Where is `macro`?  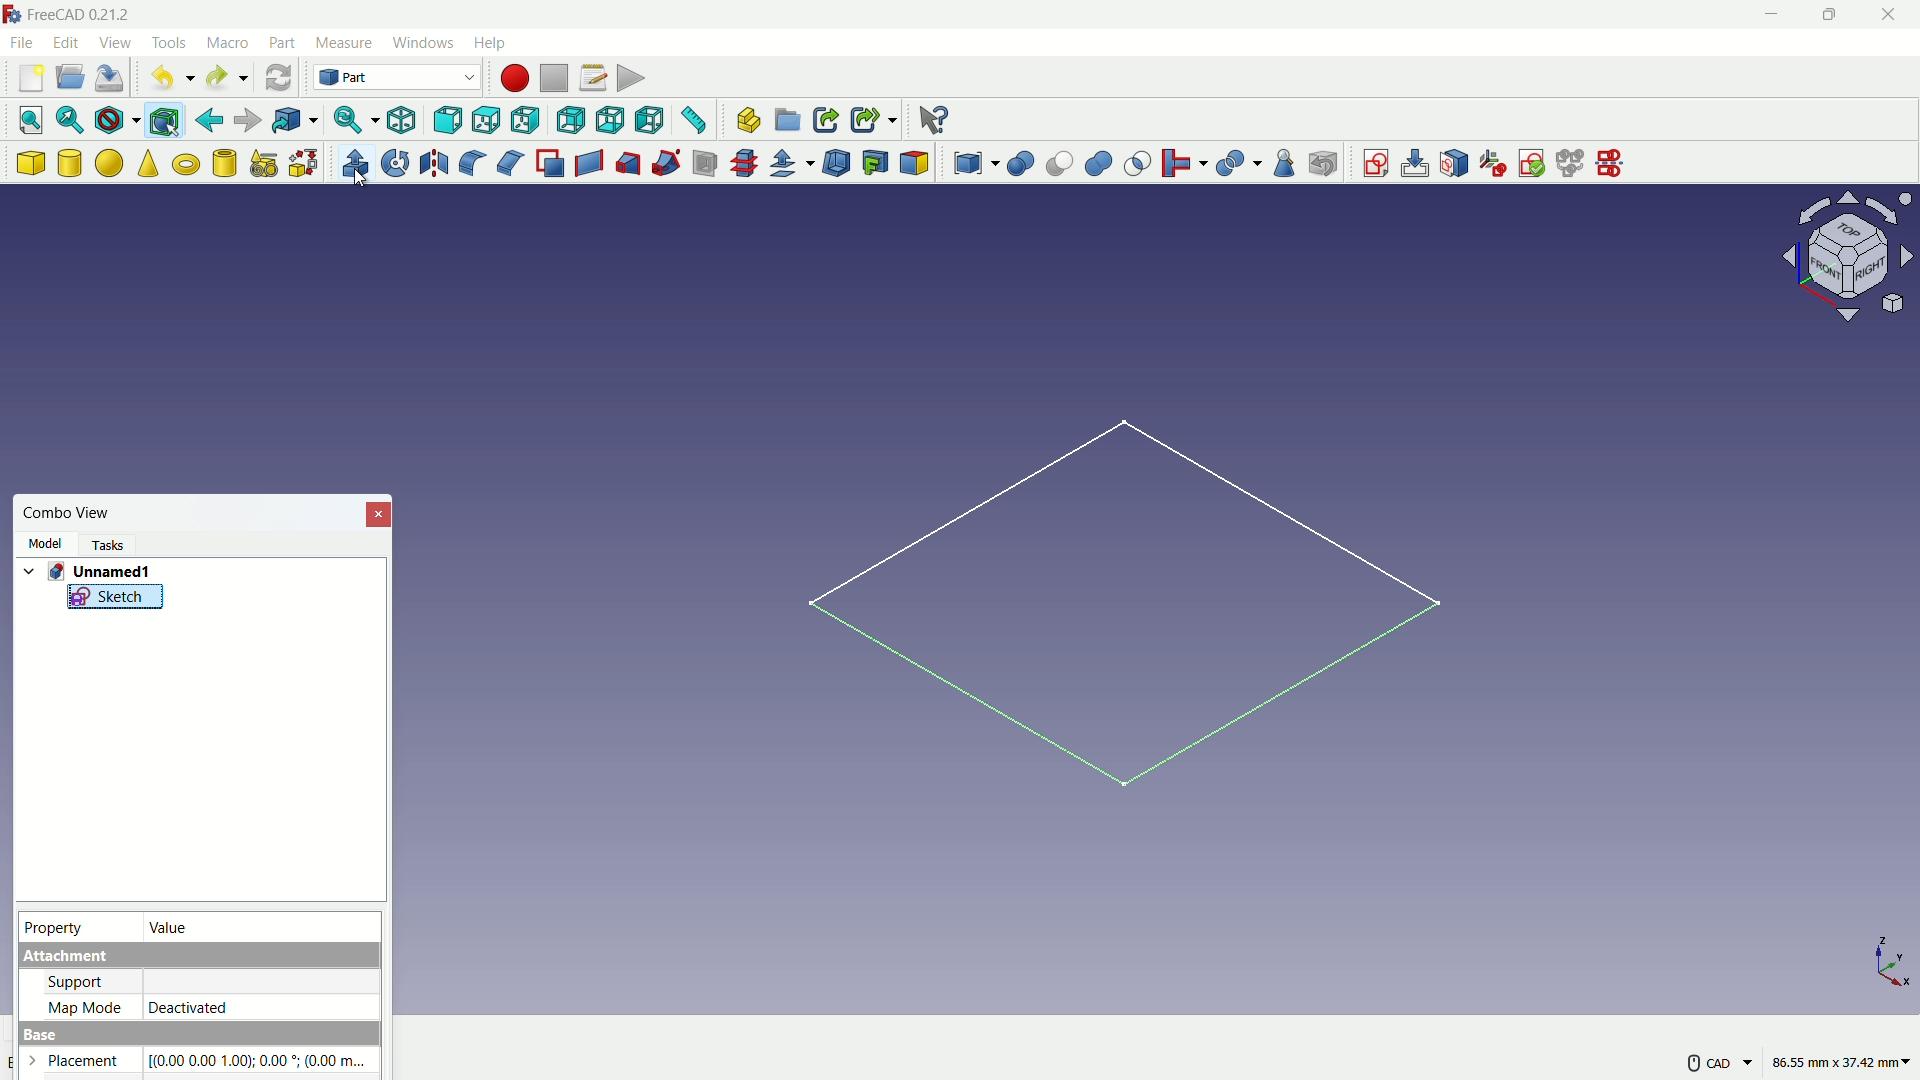 macro is located at coordinates (228, 43).